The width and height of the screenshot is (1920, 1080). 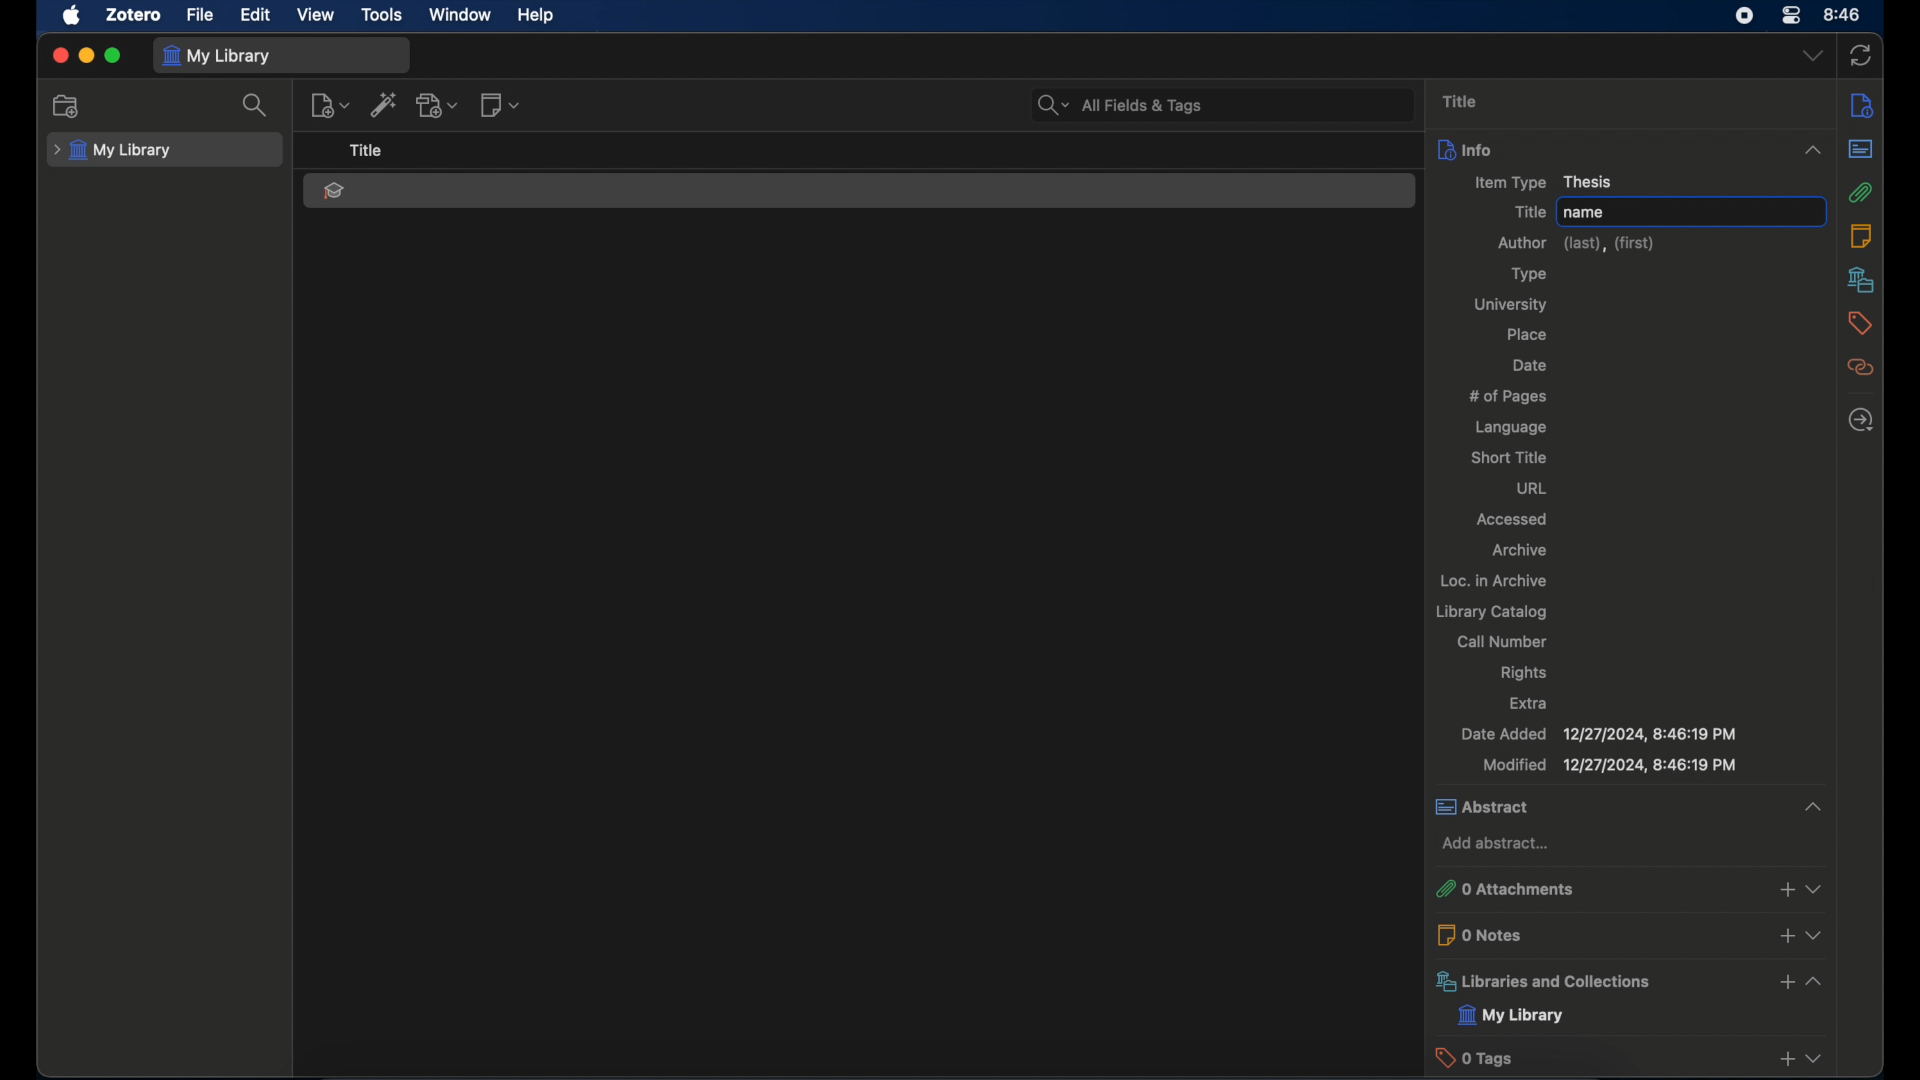 What do you see at coordinates (1745, 15) in the screenshot?
I see `screen recorder` at bounding box center [1745, 15].